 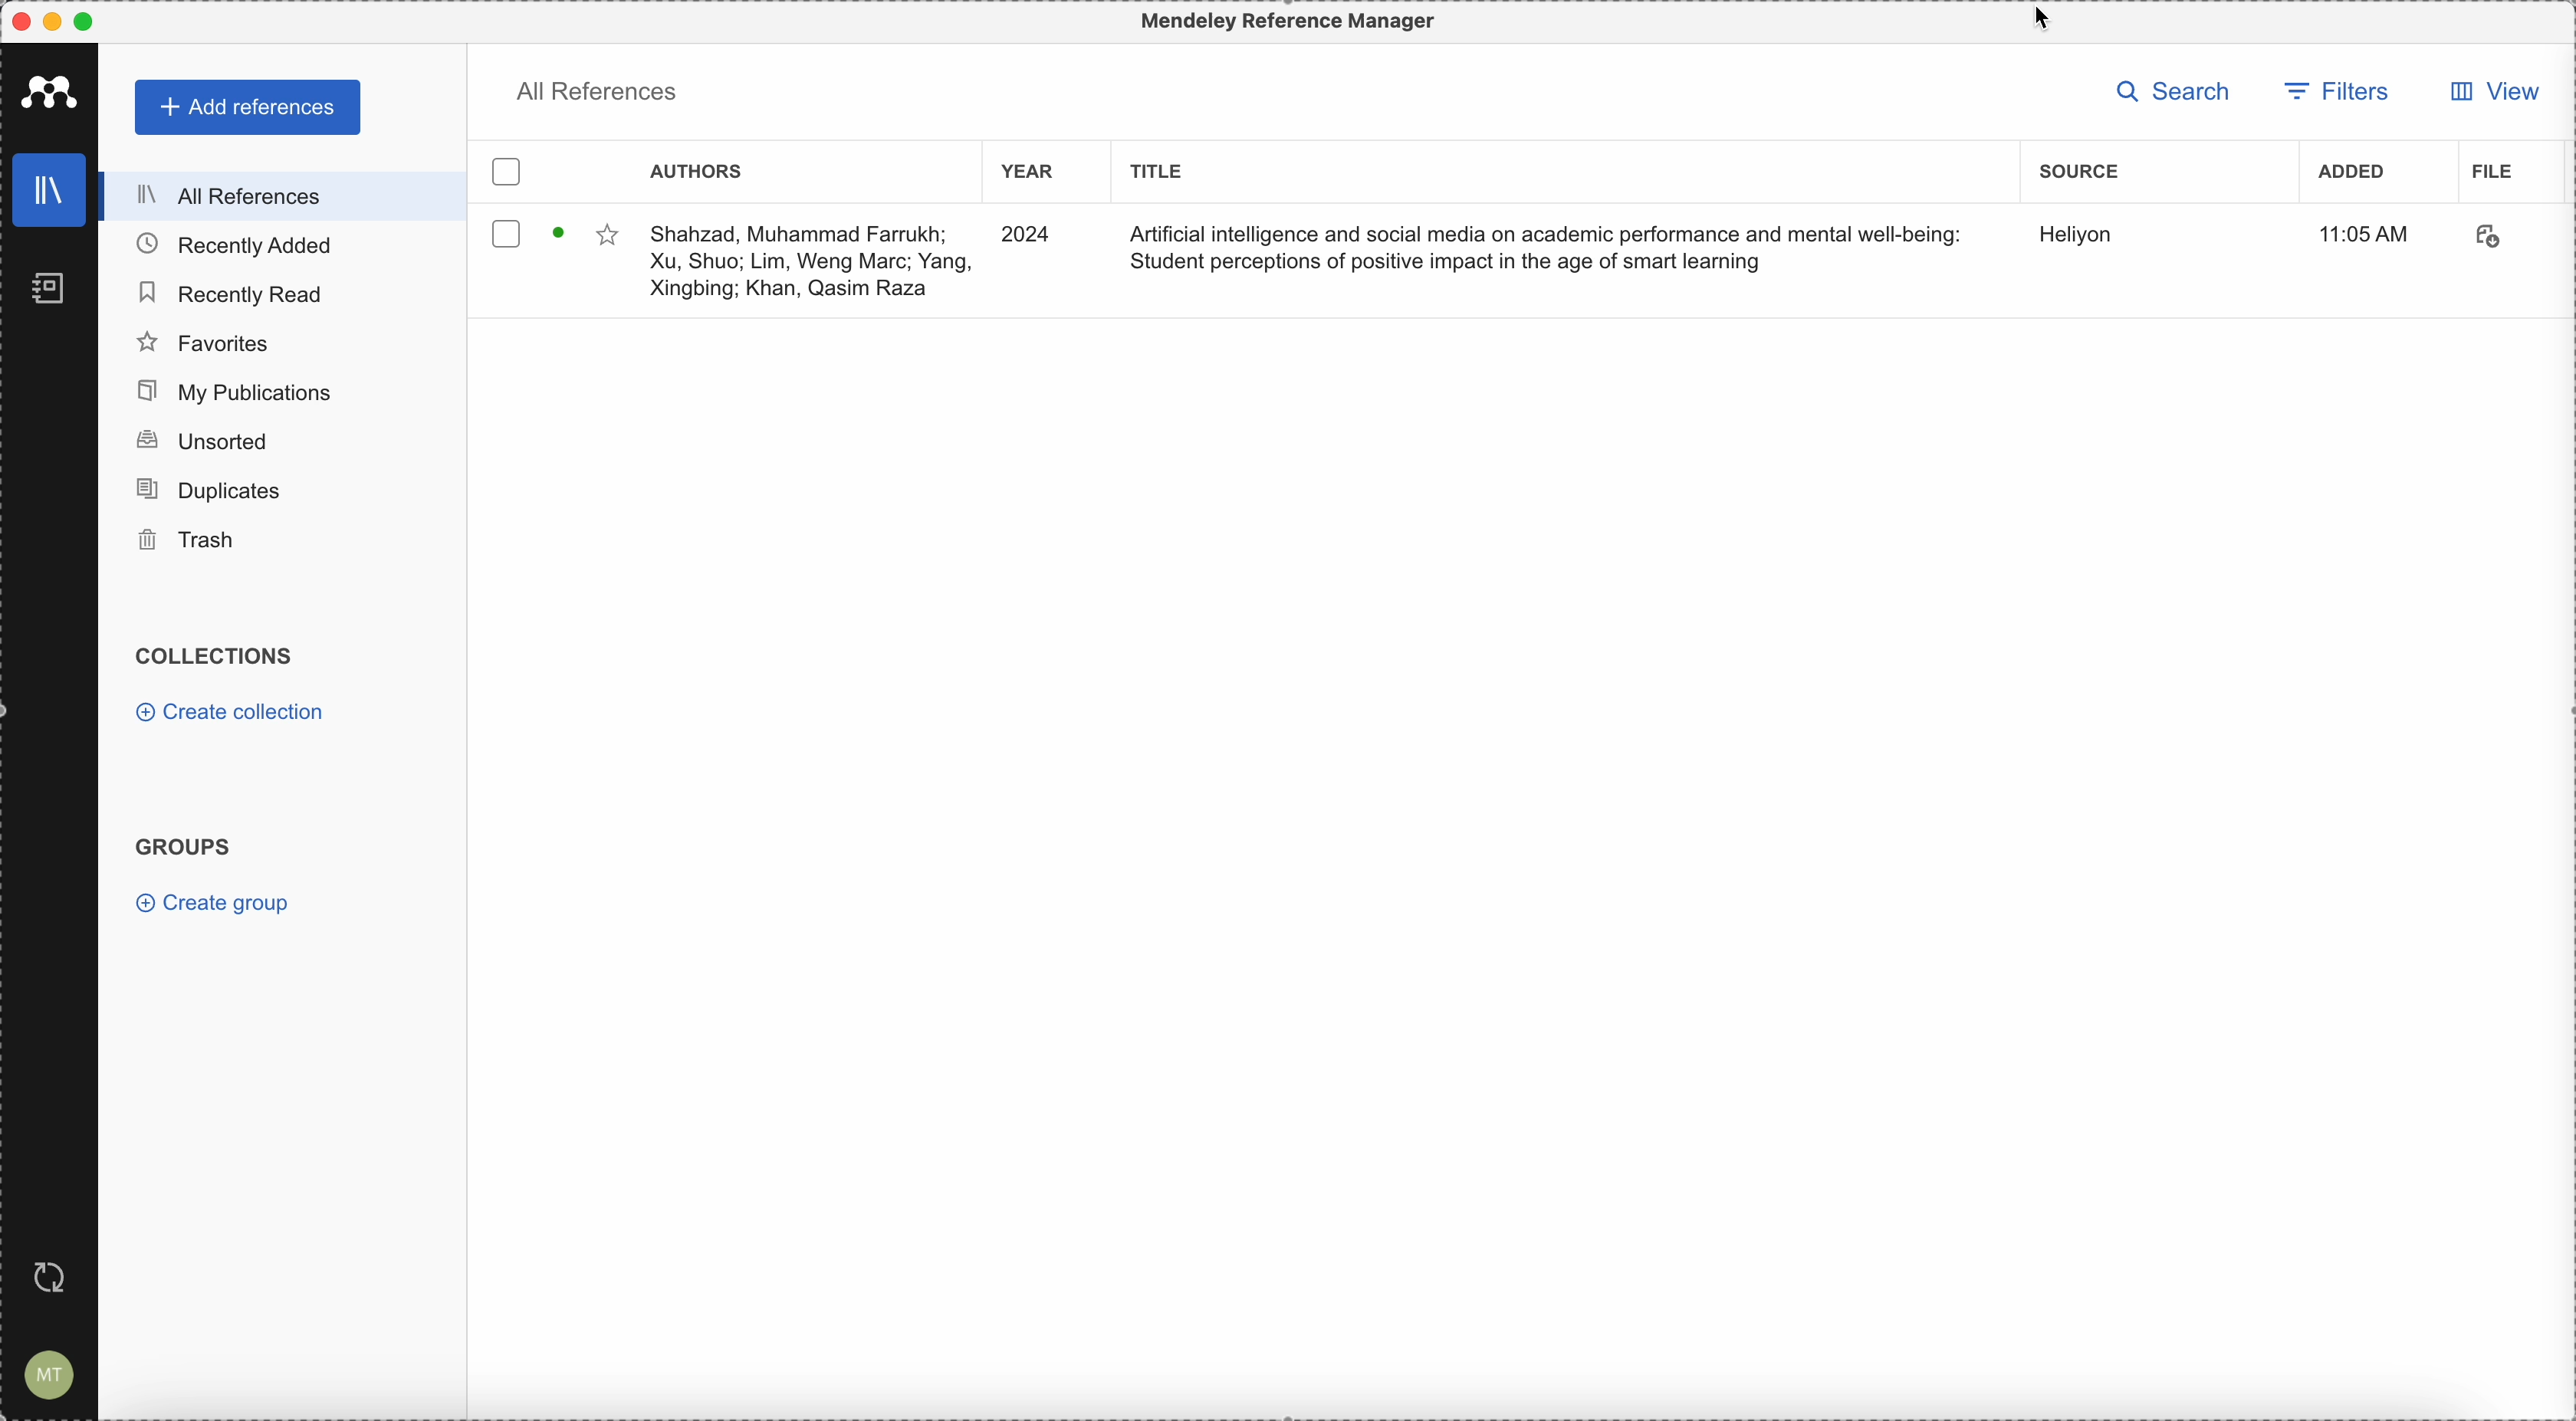 What do you see at coordinates (184, 540) in the screenshot?
I see `trash` at bounding box center [184, 540].